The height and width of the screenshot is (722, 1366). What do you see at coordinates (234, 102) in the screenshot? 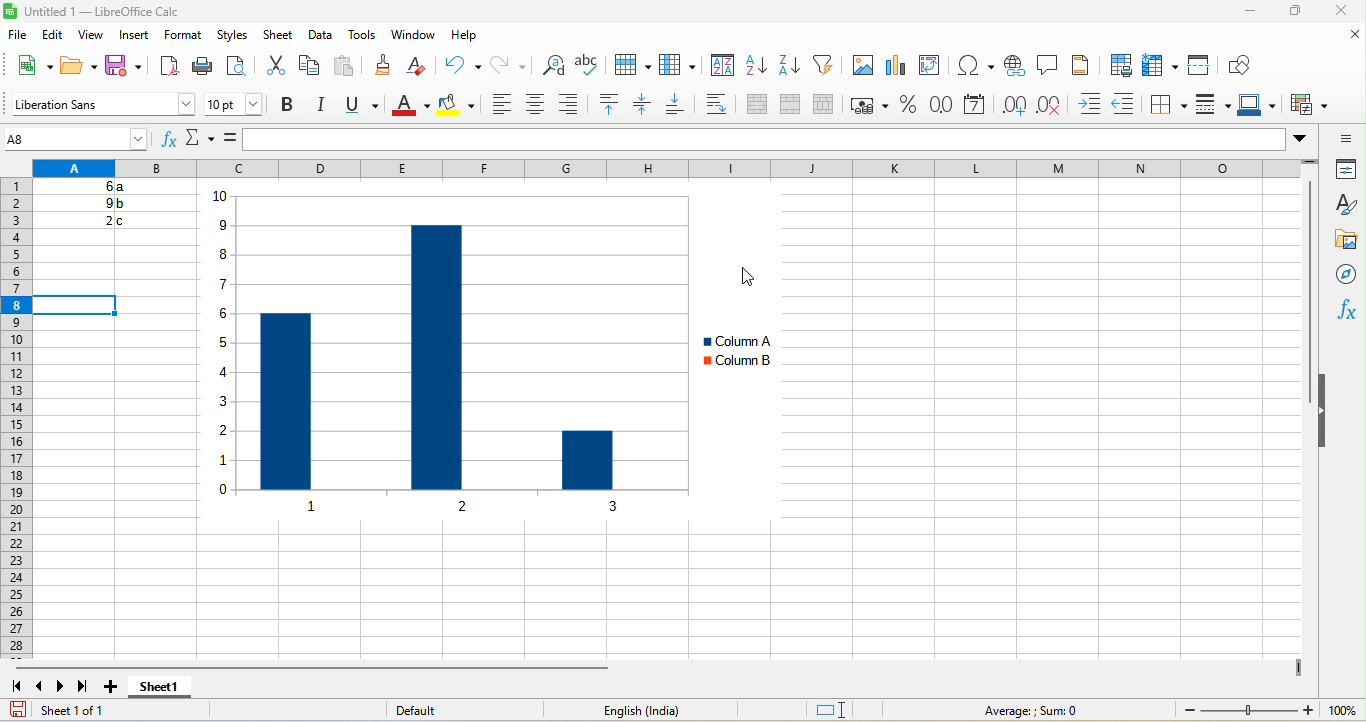
I see `10pt` at bounding box center [234, 102].